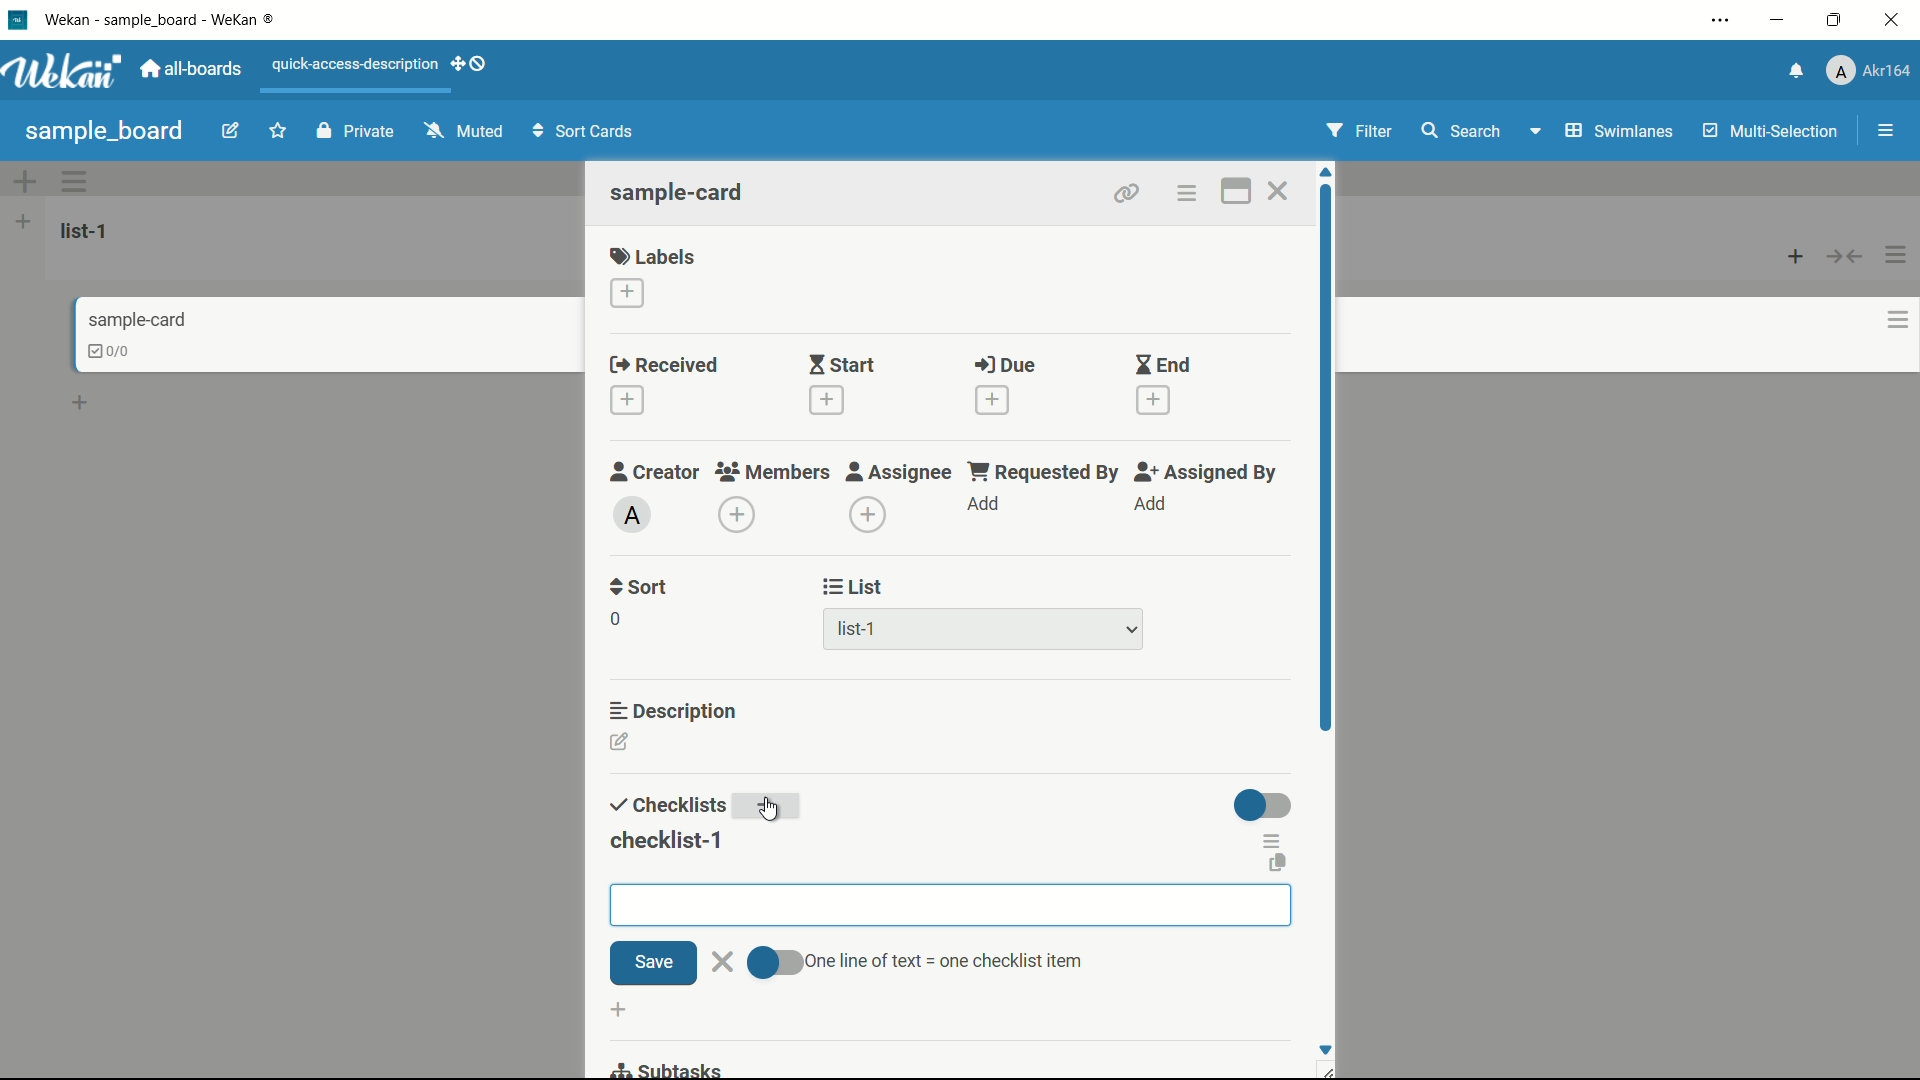 The image size is (1920, 1080). Describe the element at coordinates (1888, 131) in the screenshot. I see `show/hide sidebar` at that location.